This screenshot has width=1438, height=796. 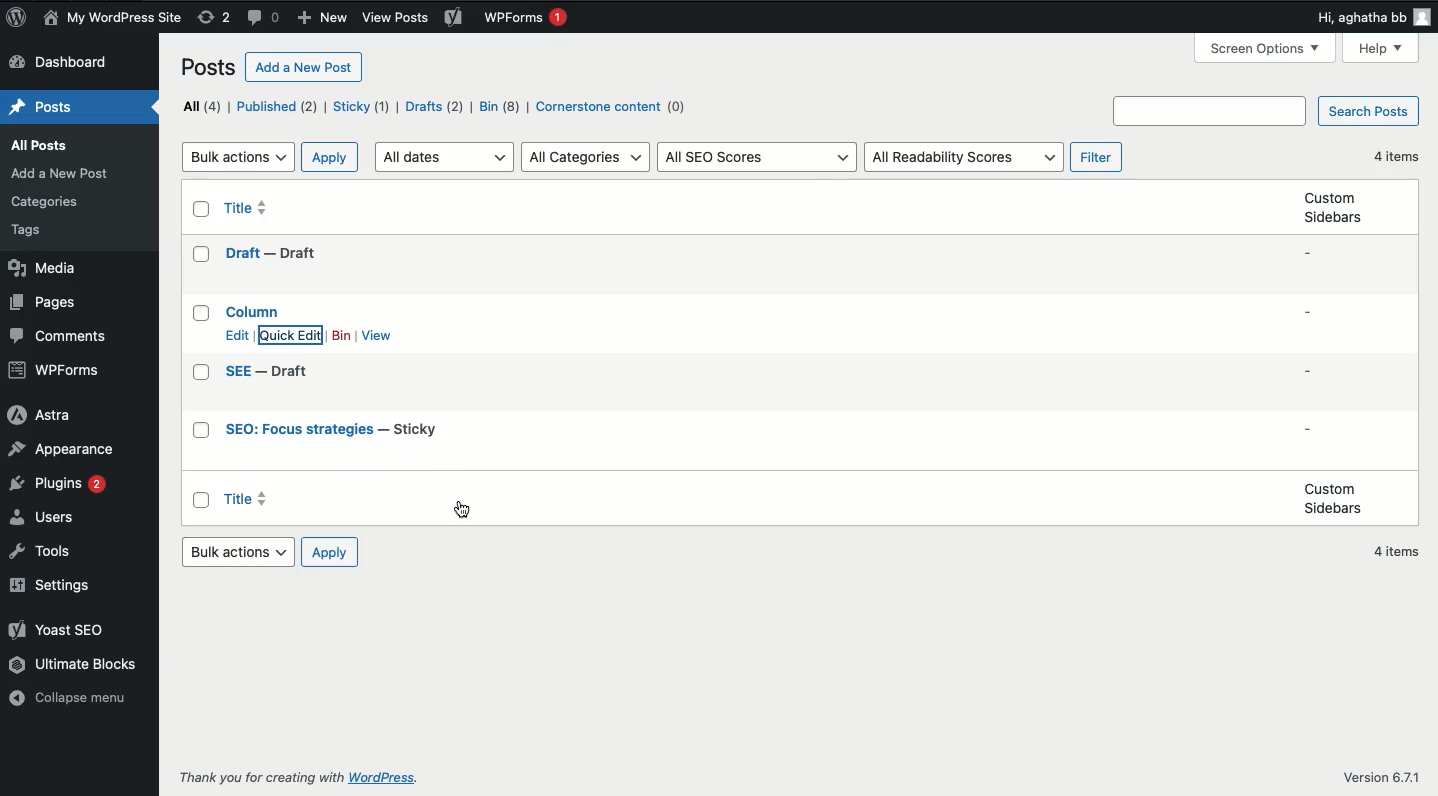 I want to click on Title, so click(x=293, y=260).